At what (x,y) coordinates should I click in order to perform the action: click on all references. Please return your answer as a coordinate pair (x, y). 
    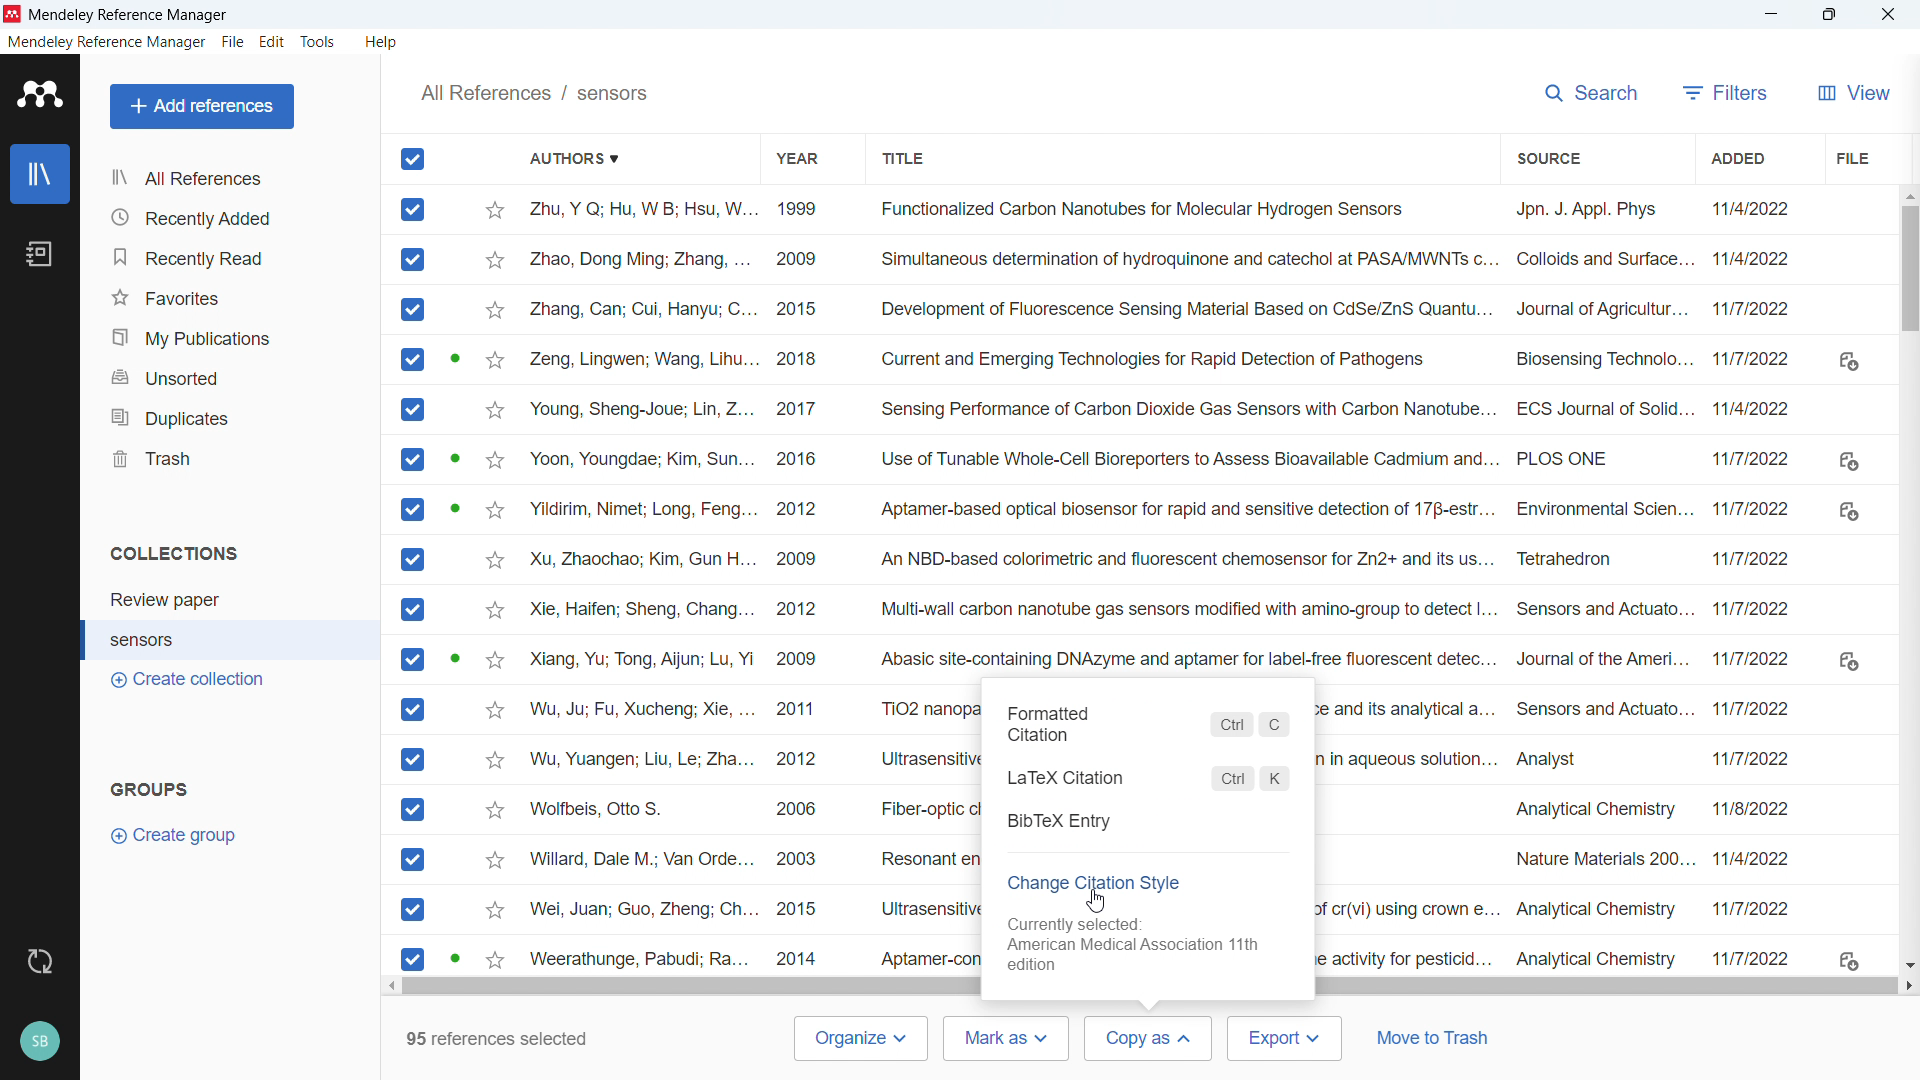
    Looking at the image, I should click on (232, 177).